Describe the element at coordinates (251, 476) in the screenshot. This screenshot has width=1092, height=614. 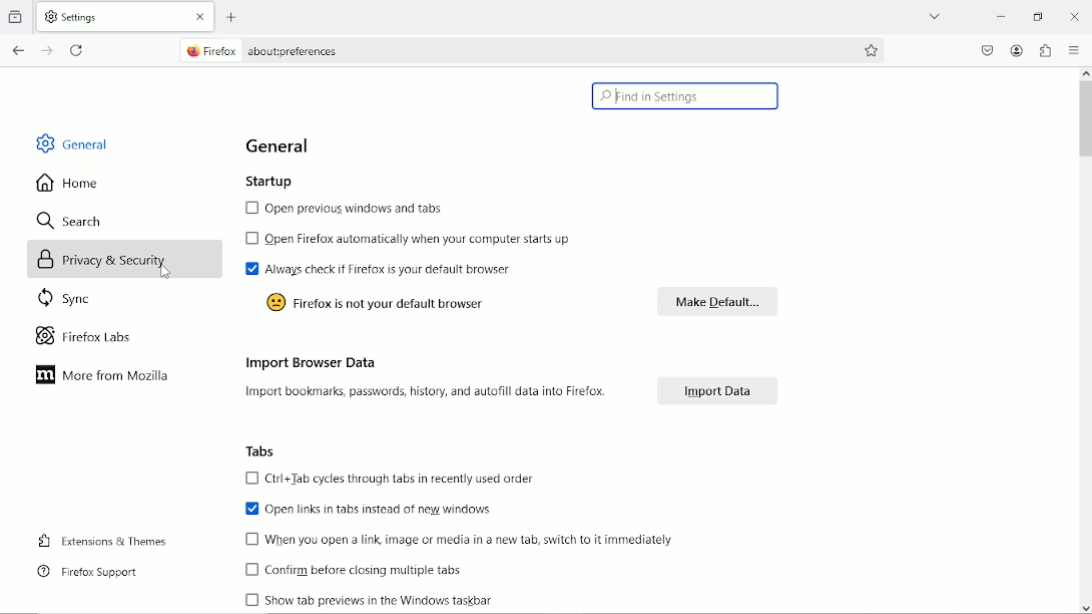
I see `check box` at that location.